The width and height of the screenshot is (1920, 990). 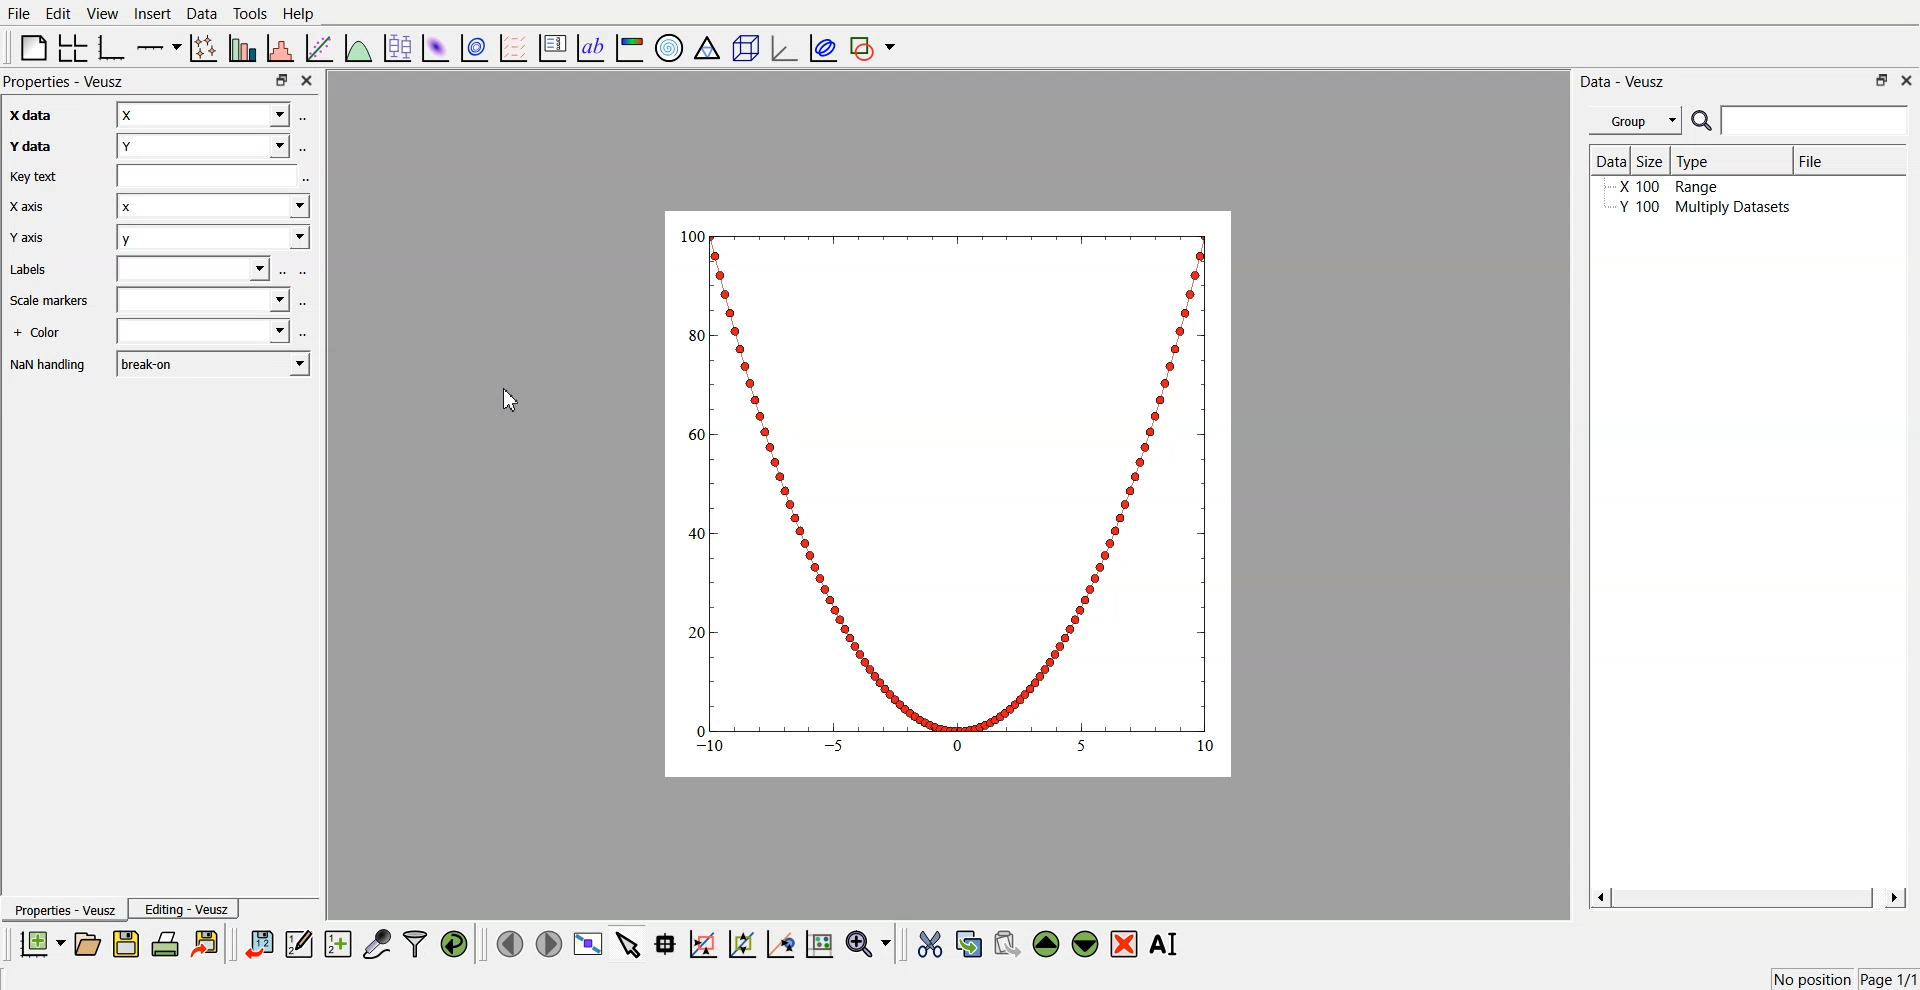 I want to click on plot a function on a graph, so click(x=358, y=46).